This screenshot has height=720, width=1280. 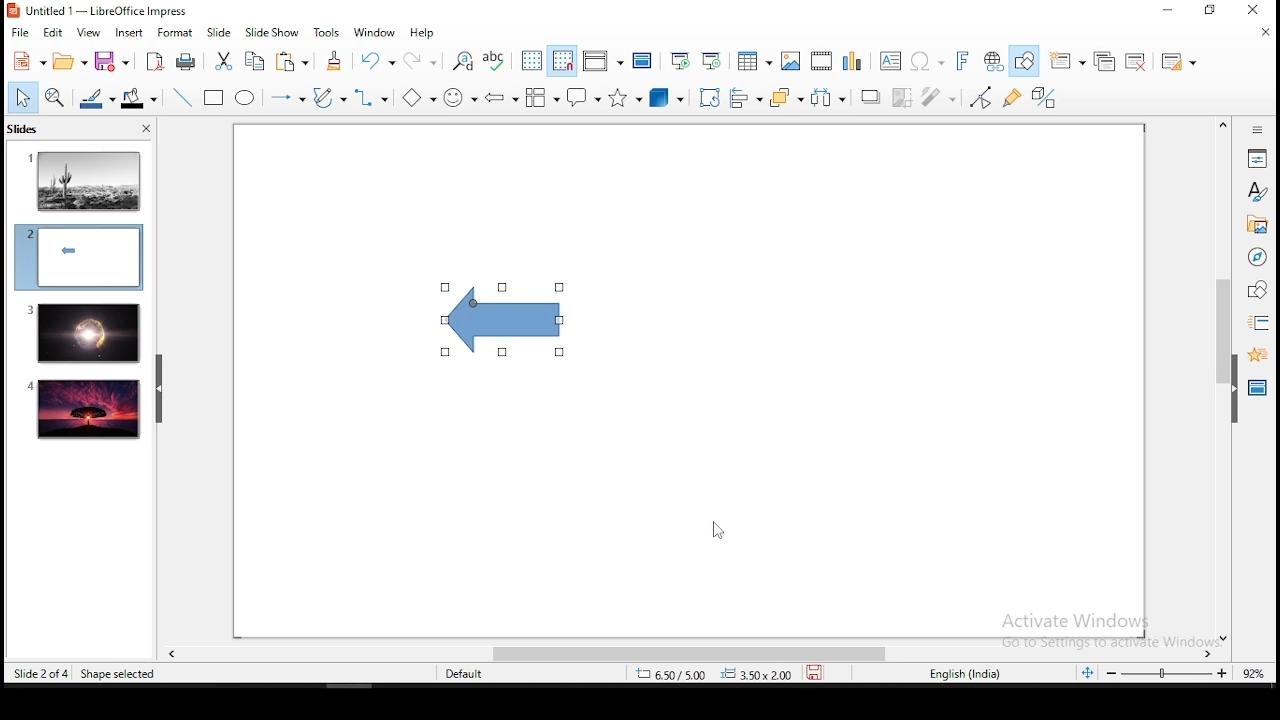 What do you see at coordinates (1139, 62) in the screenshot?
I see `delete slide` at bounding box center [1139, 62].